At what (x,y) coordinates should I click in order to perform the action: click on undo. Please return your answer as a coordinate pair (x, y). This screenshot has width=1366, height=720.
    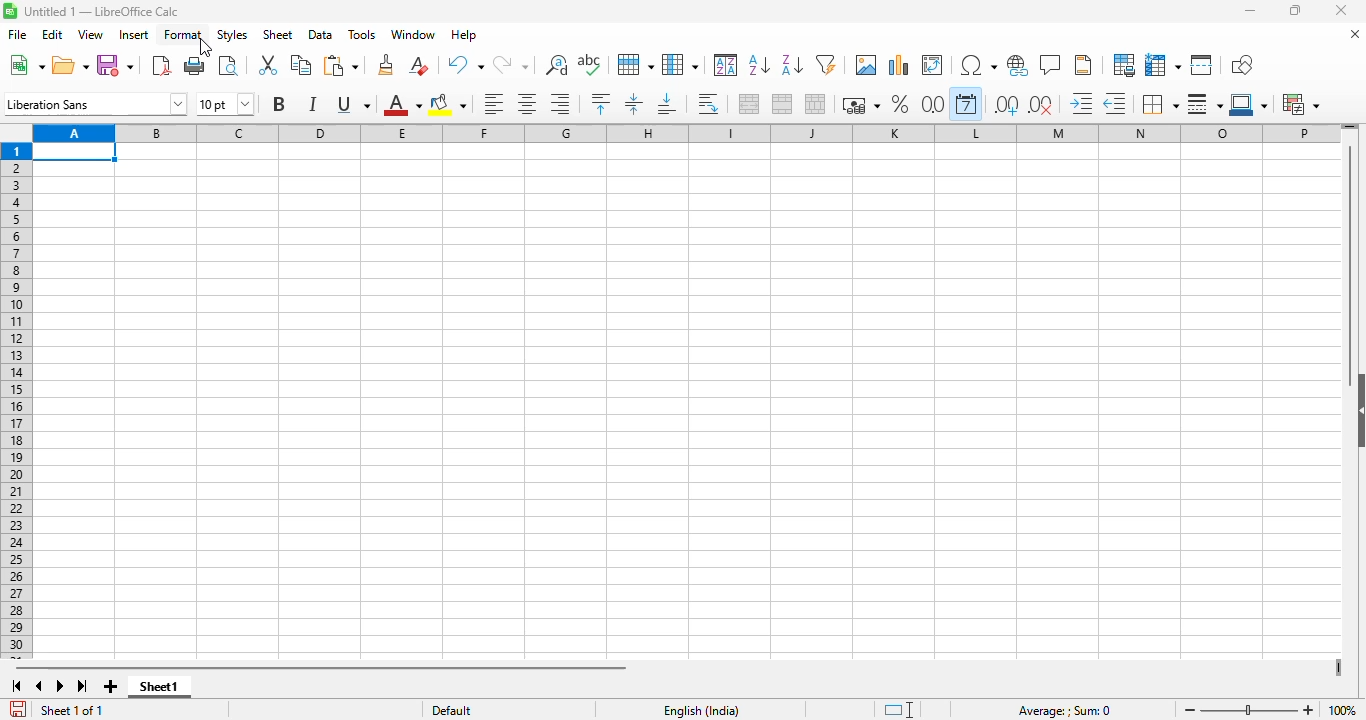
    Looking at the image, I should click on (464, 65).